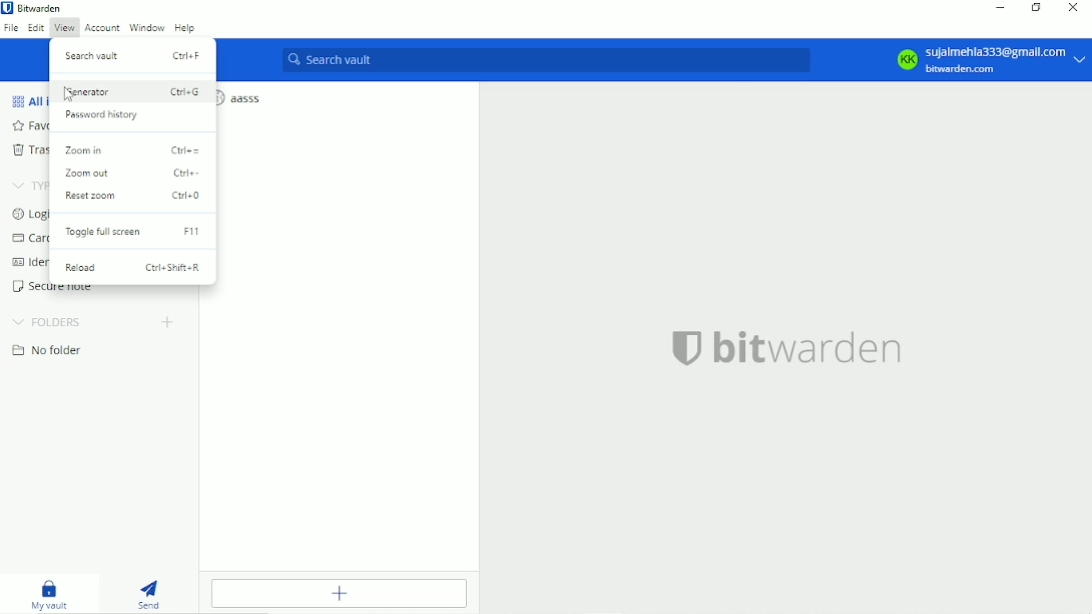 The image size is (1092, 614). Describe the element at coordinates (185, 29) in the screenshot. I see `Help` at that location.